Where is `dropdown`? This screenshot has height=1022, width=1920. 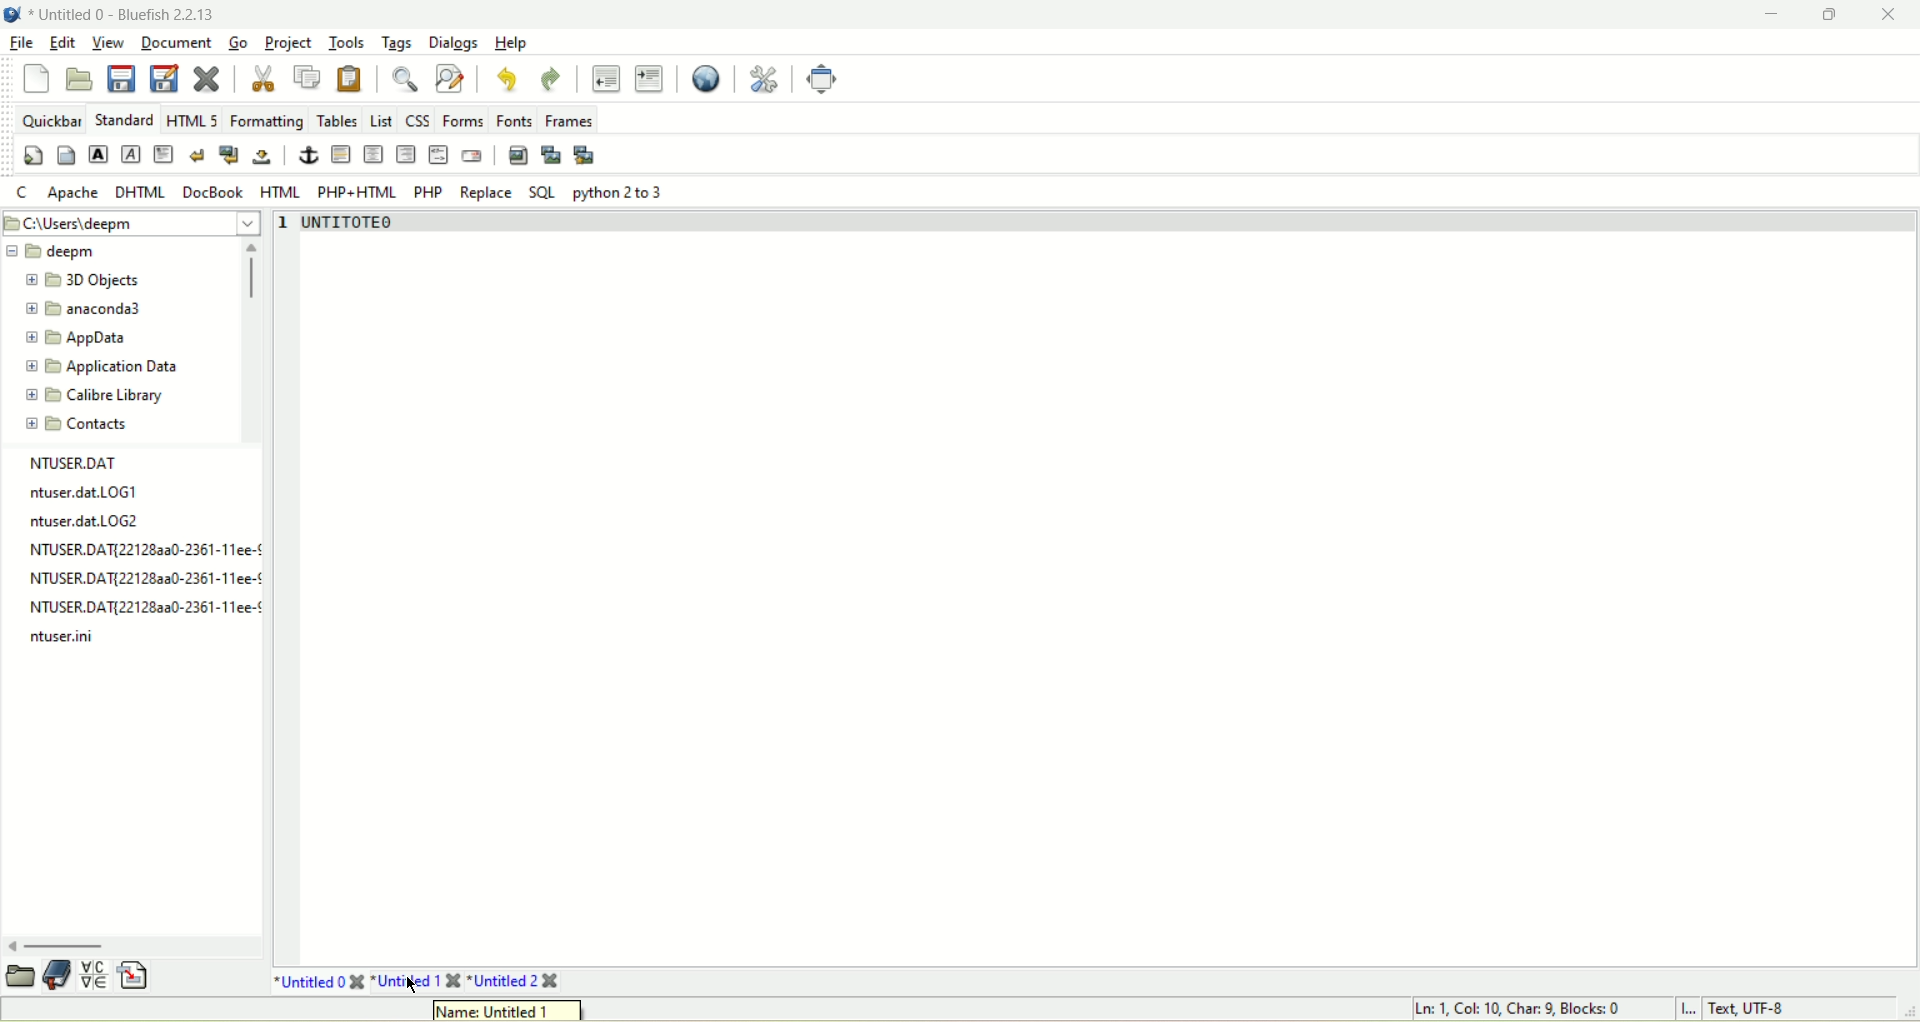
dropdown is located at coordinates (248, 222).